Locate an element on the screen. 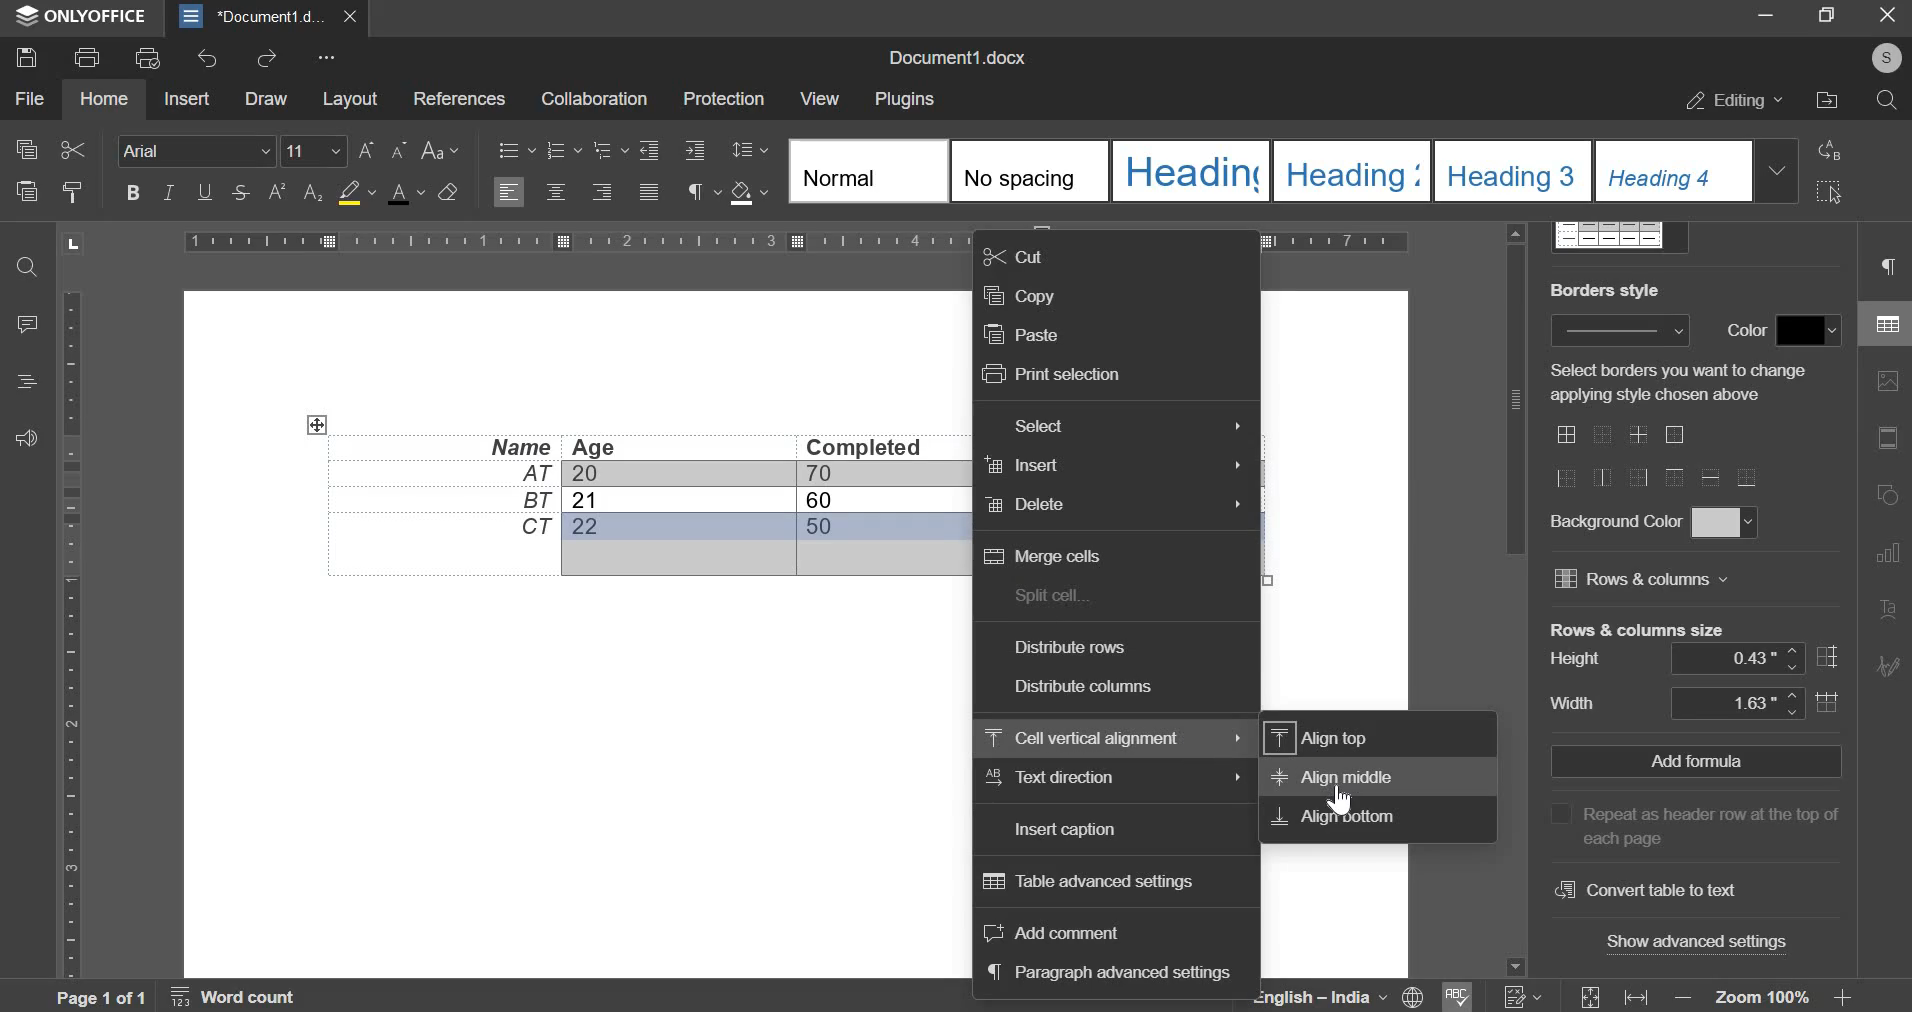 The image size is (1912, 1012). bullets is located at coordinates (516, 148).